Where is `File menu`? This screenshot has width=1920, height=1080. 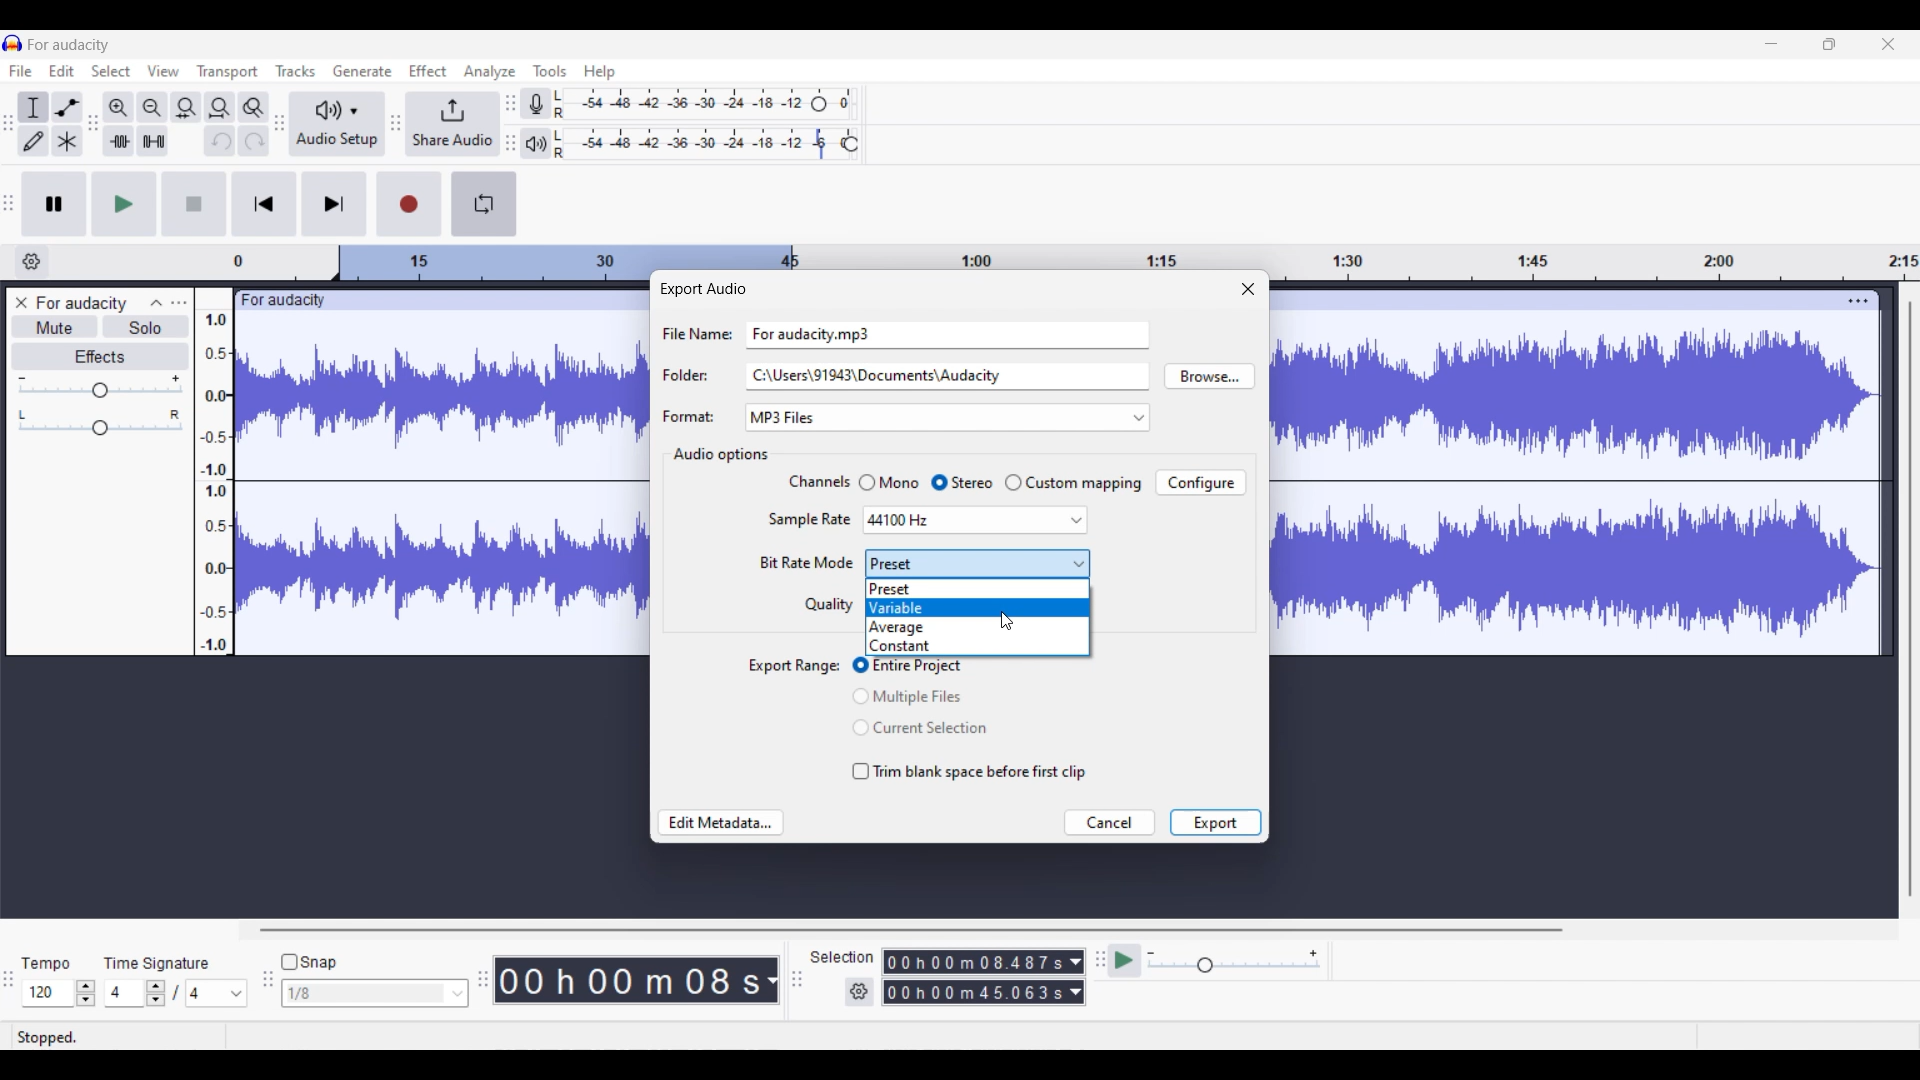 File menu is located at coordinates (21, 70).